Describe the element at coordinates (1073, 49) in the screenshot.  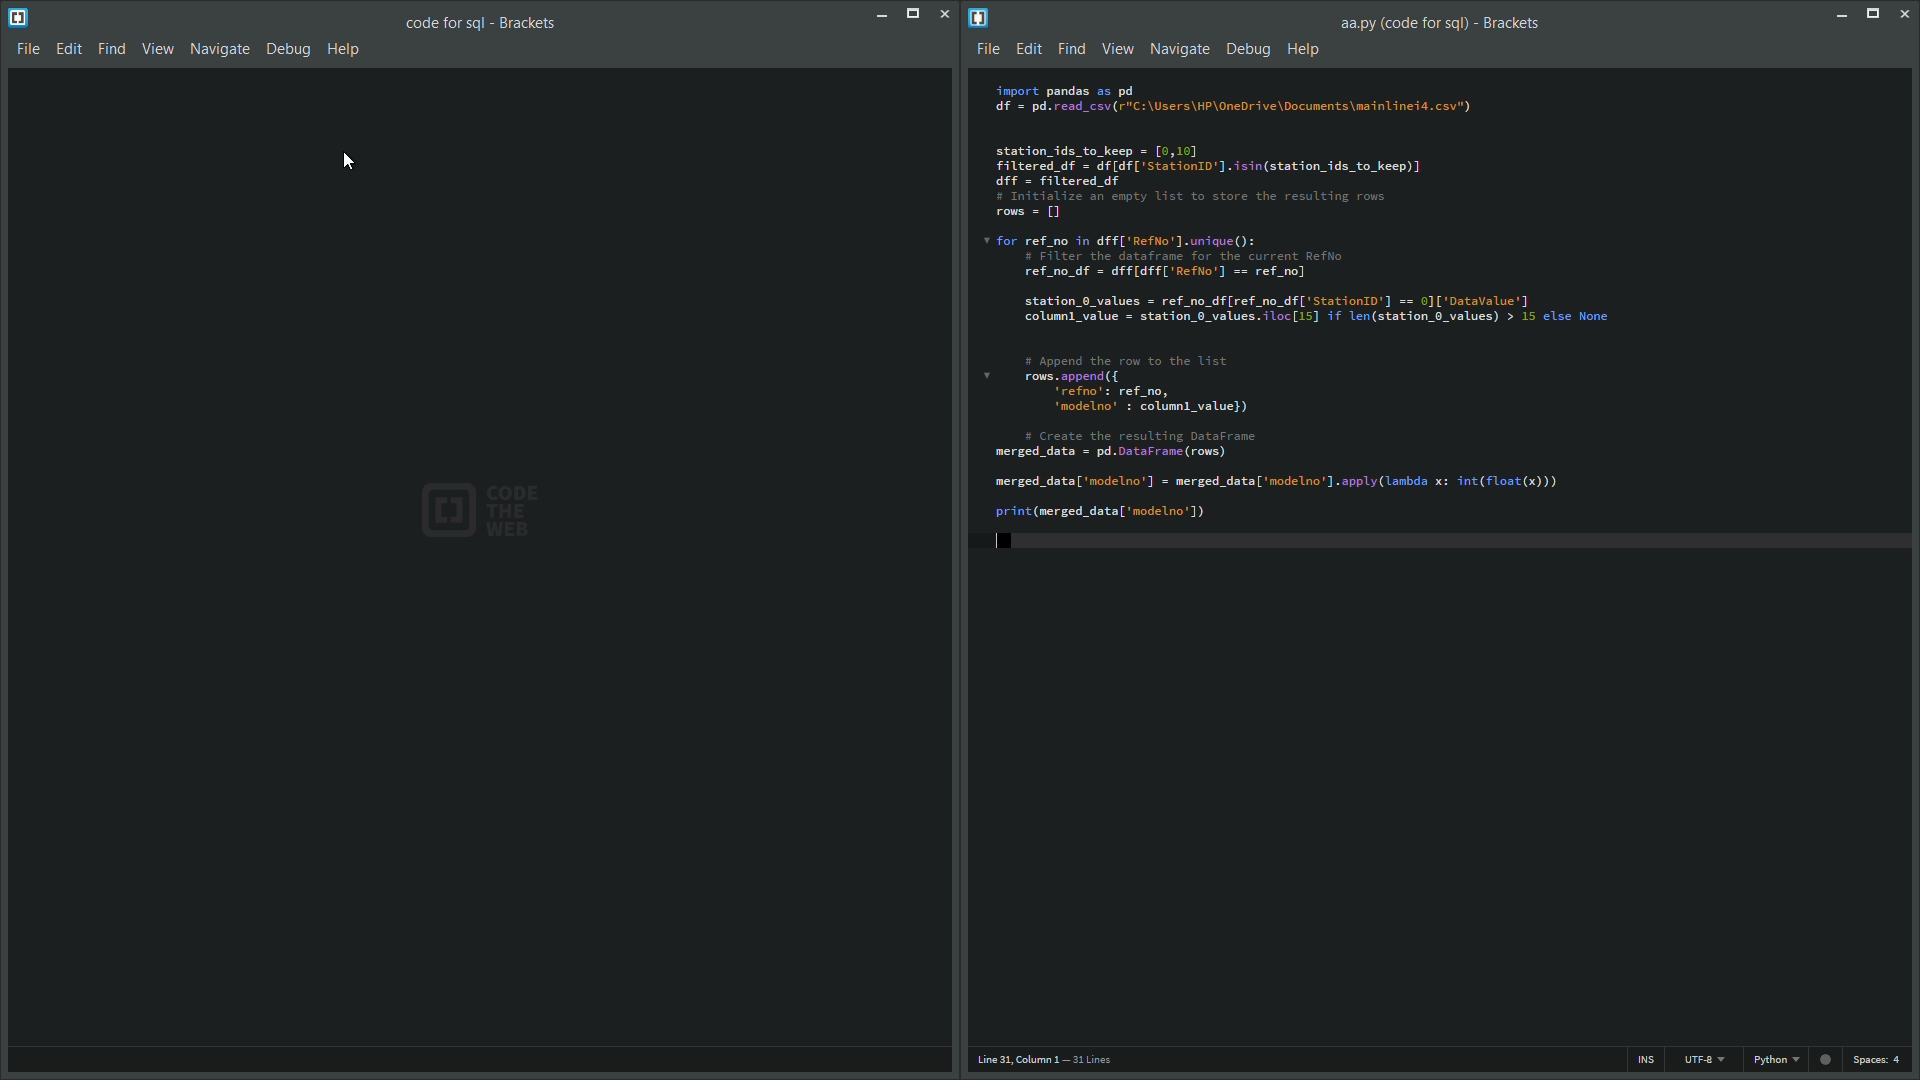
I see `Find` at that location.